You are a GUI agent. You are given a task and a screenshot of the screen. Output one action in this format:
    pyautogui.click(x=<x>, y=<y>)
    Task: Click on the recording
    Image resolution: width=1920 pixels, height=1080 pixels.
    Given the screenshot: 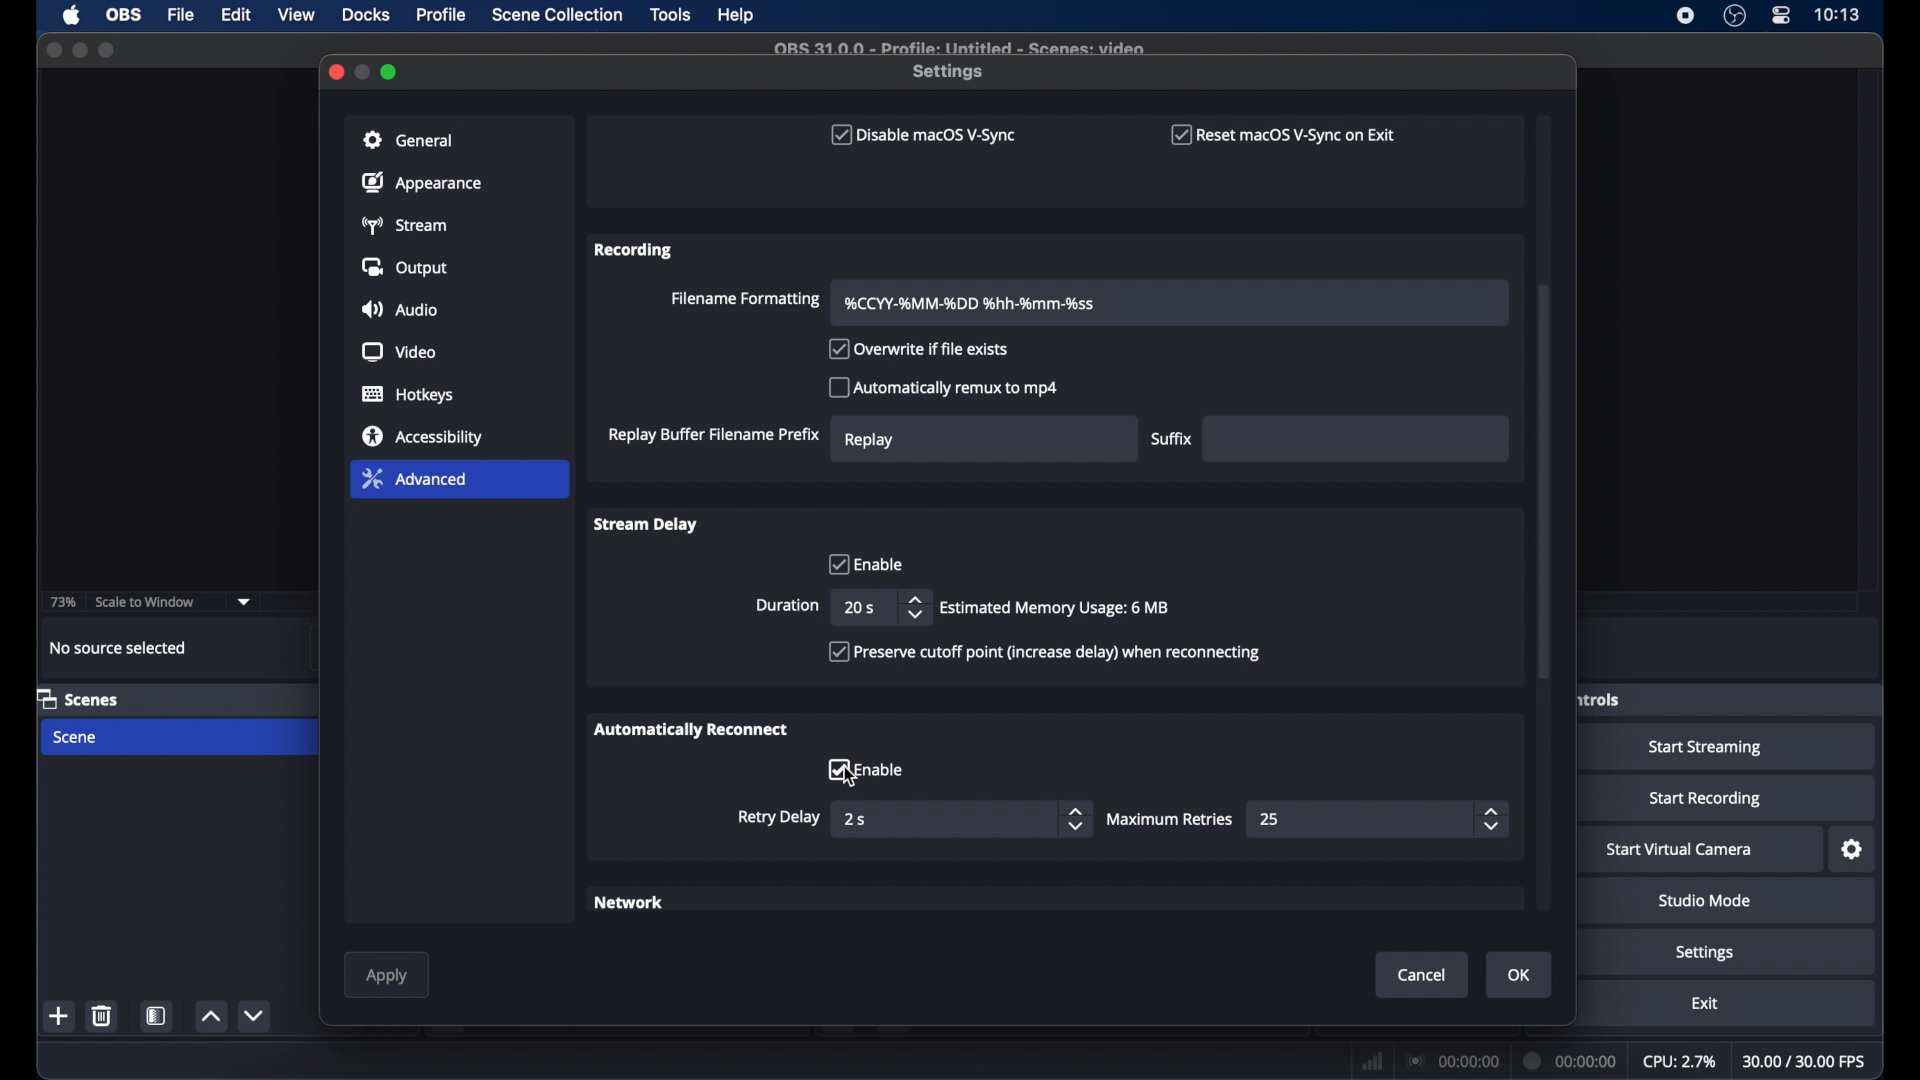 What is the action you would take?
    pyautogui.click(x=635, y=250)
    